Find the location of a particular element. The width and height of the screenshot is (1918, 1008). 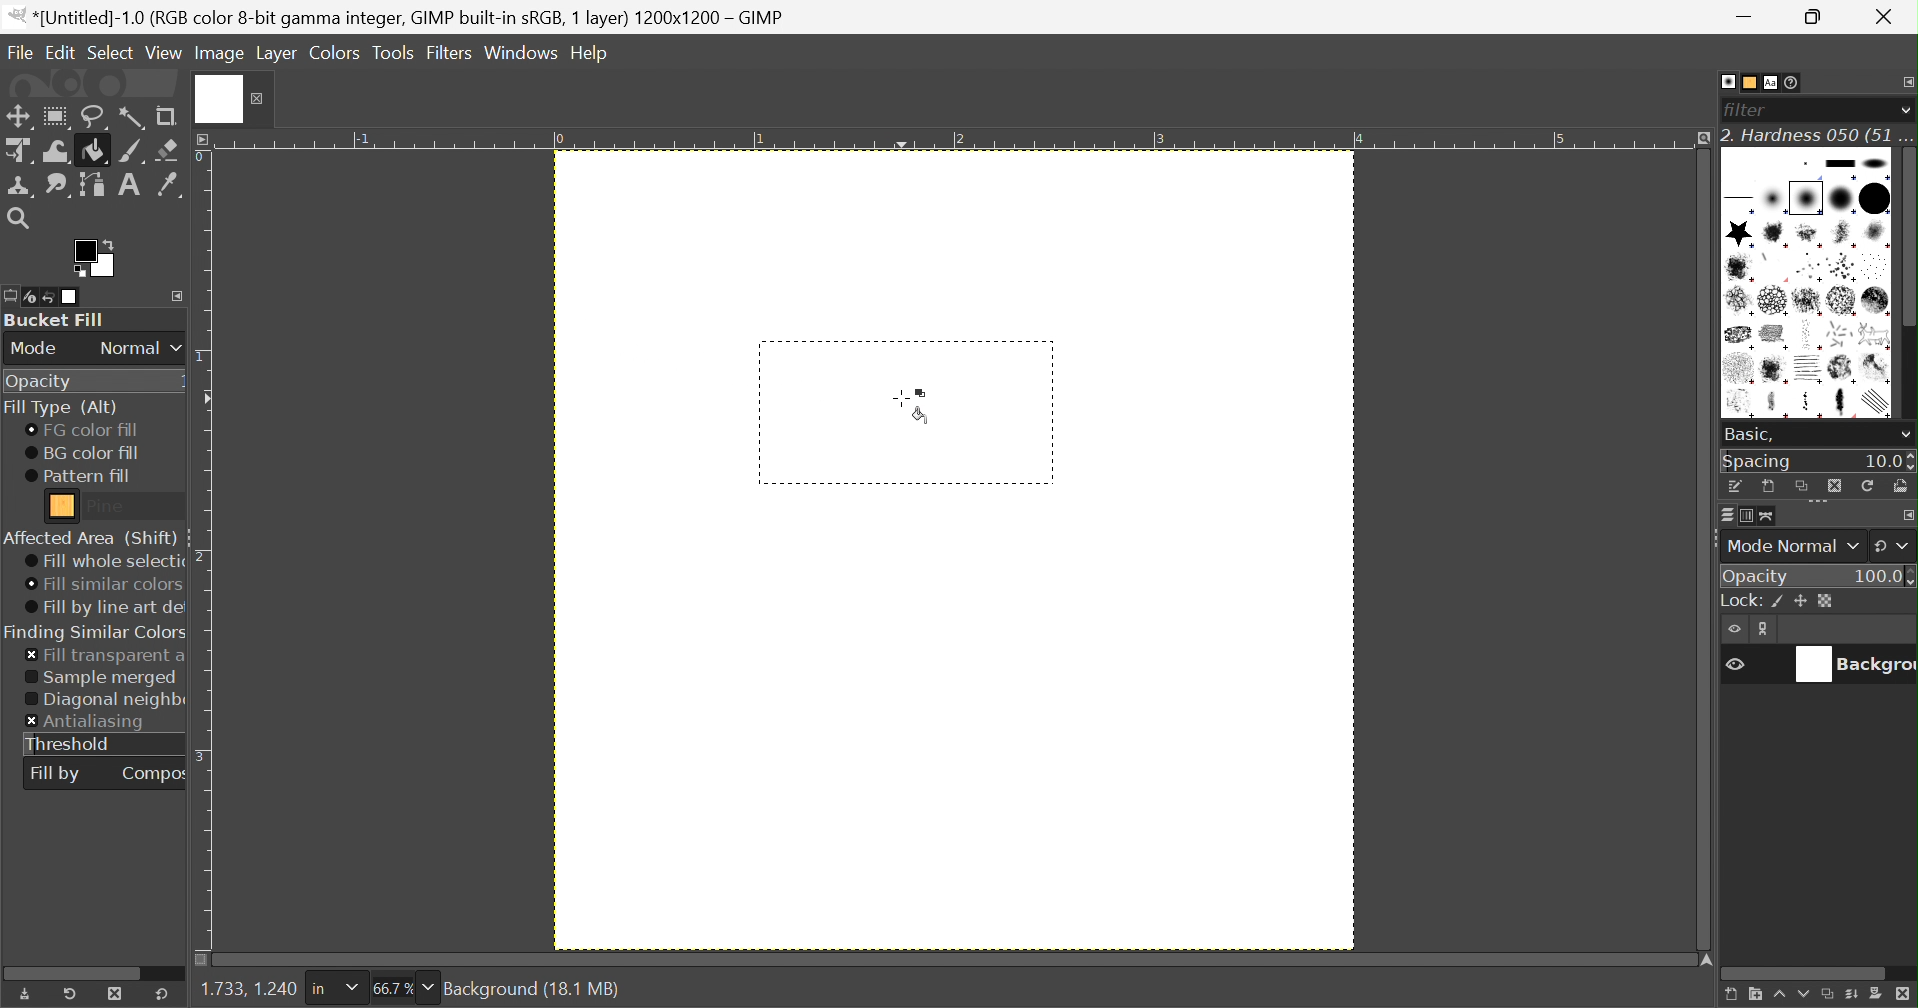

Text Tool is located at coordinates (129, 185).